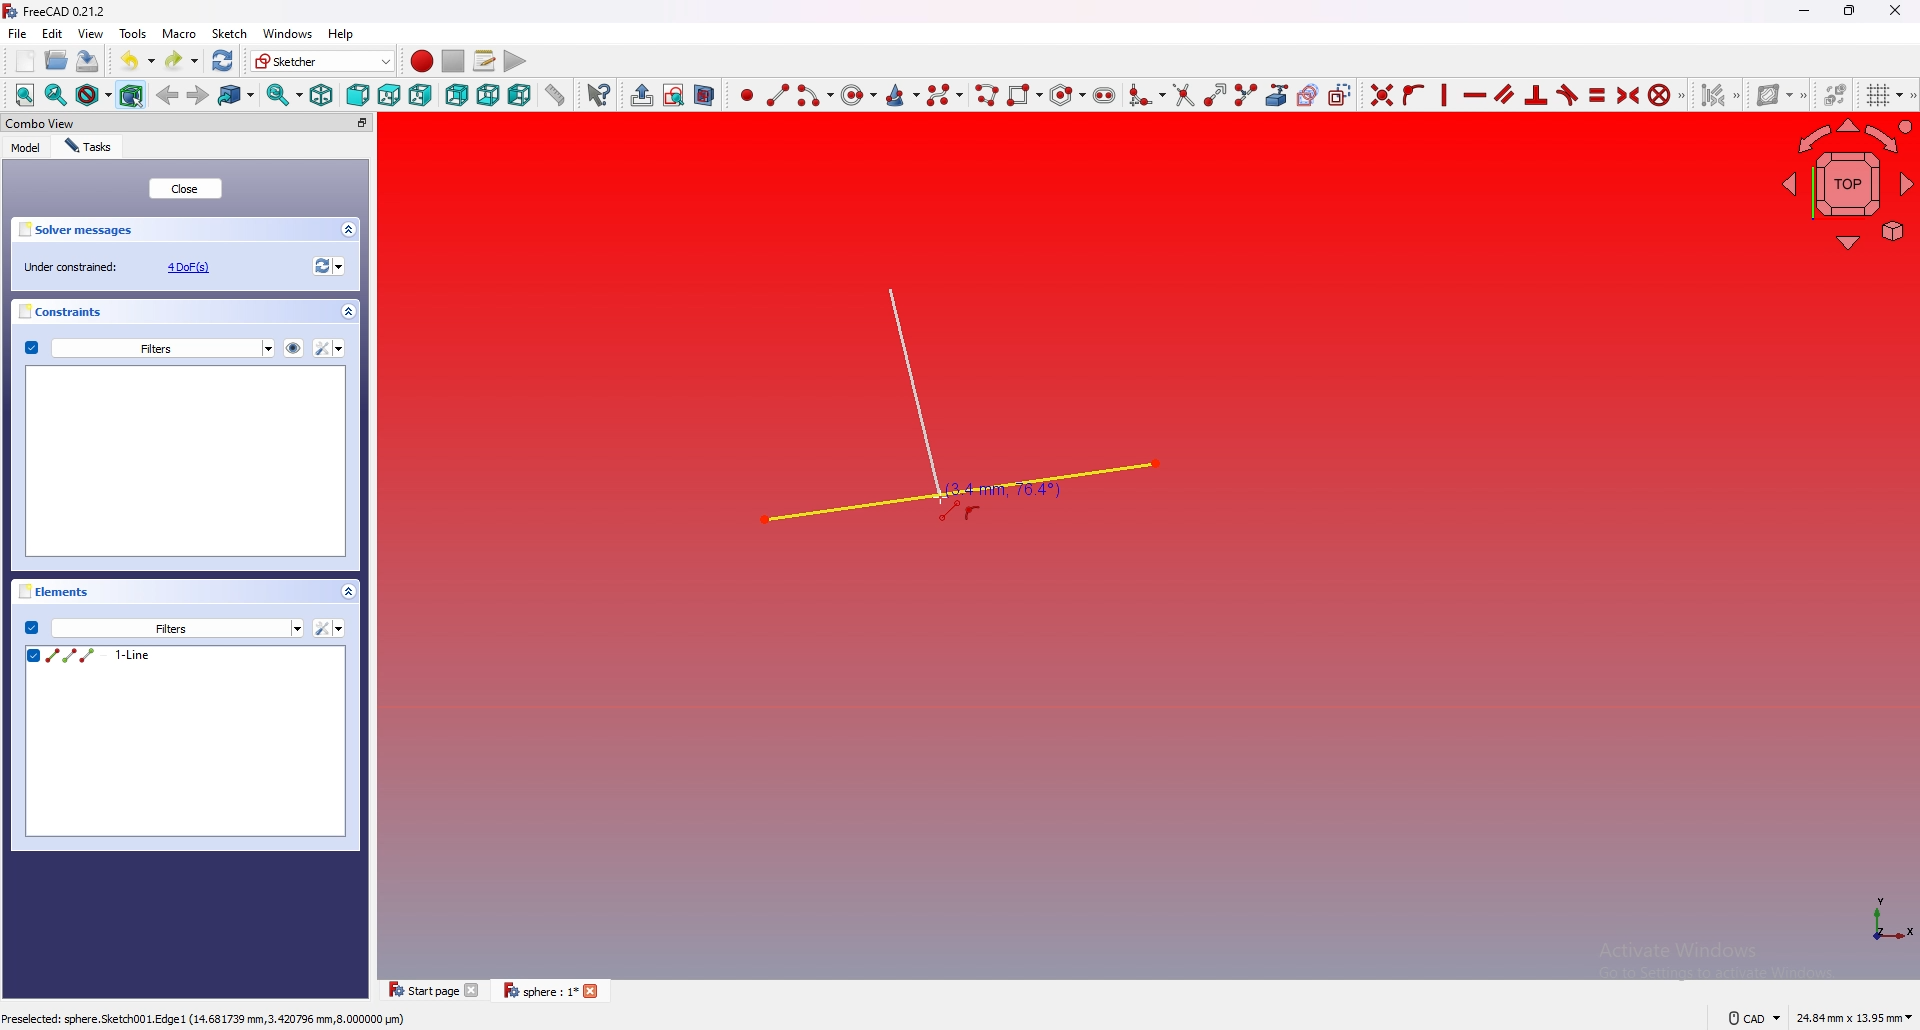 The width and height of the screenshot is (1920, 1030). I want to click on Create rectangle, so click(1023, 93).